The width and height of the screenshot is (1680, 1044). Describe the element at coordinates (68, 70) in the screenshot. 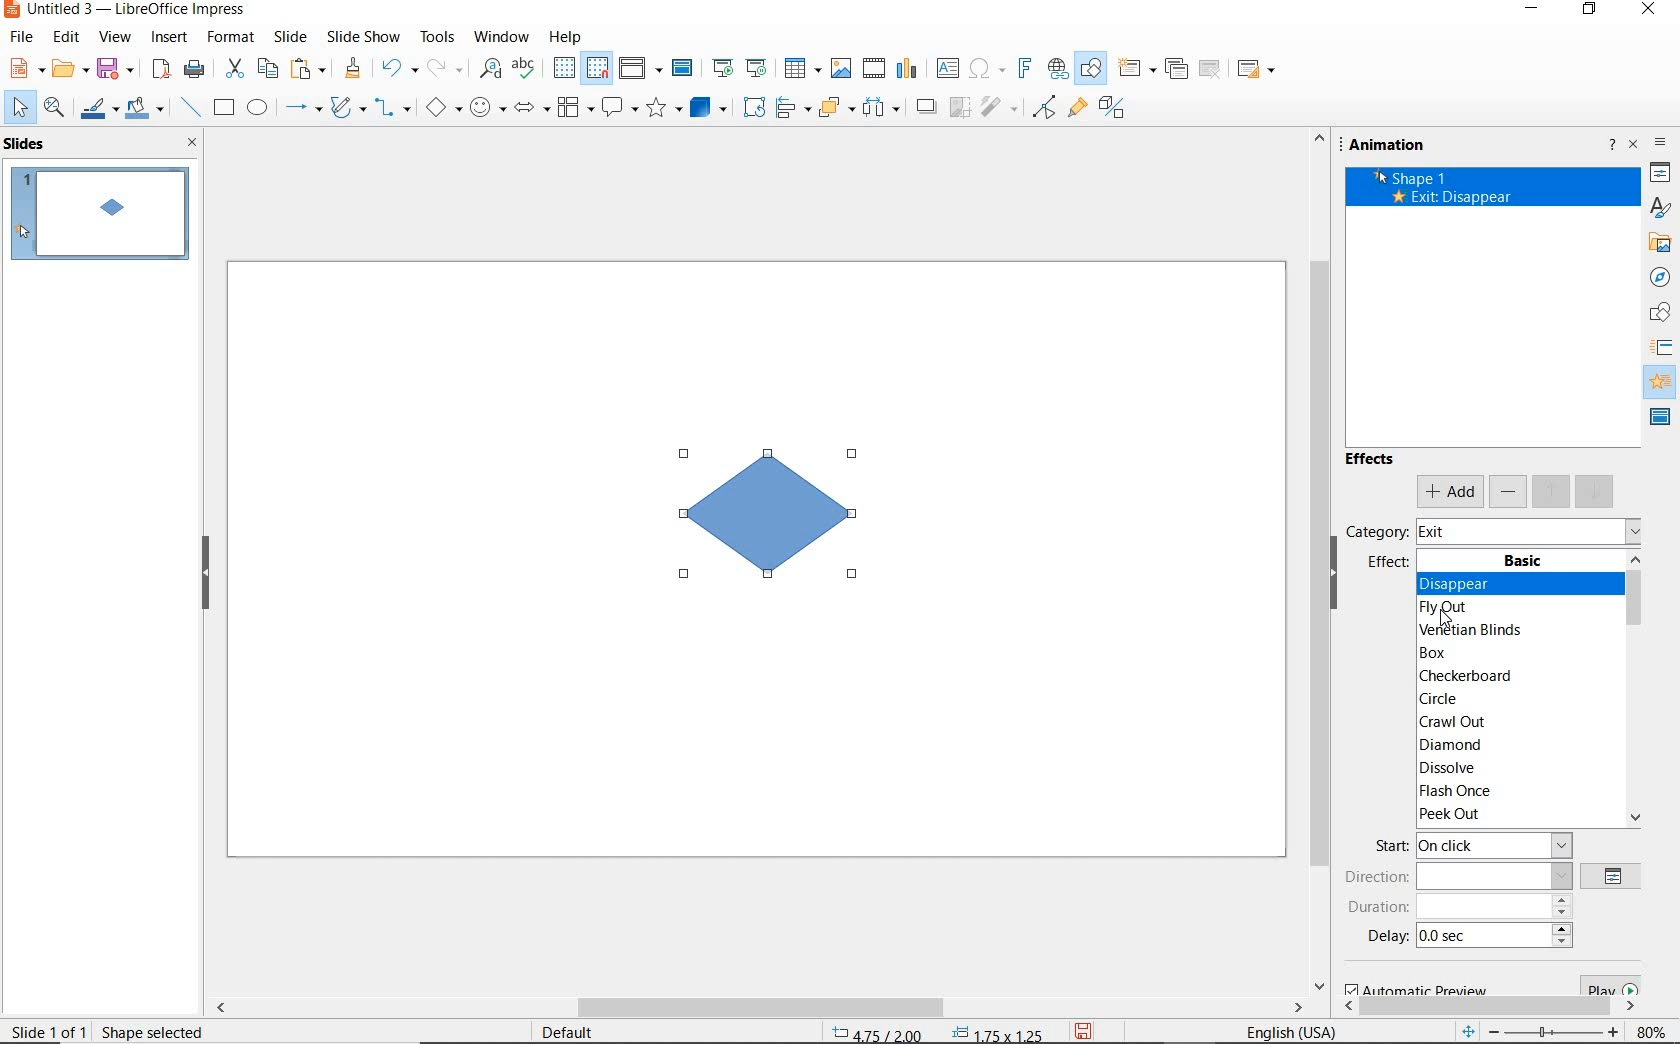

I see `open` at that location.